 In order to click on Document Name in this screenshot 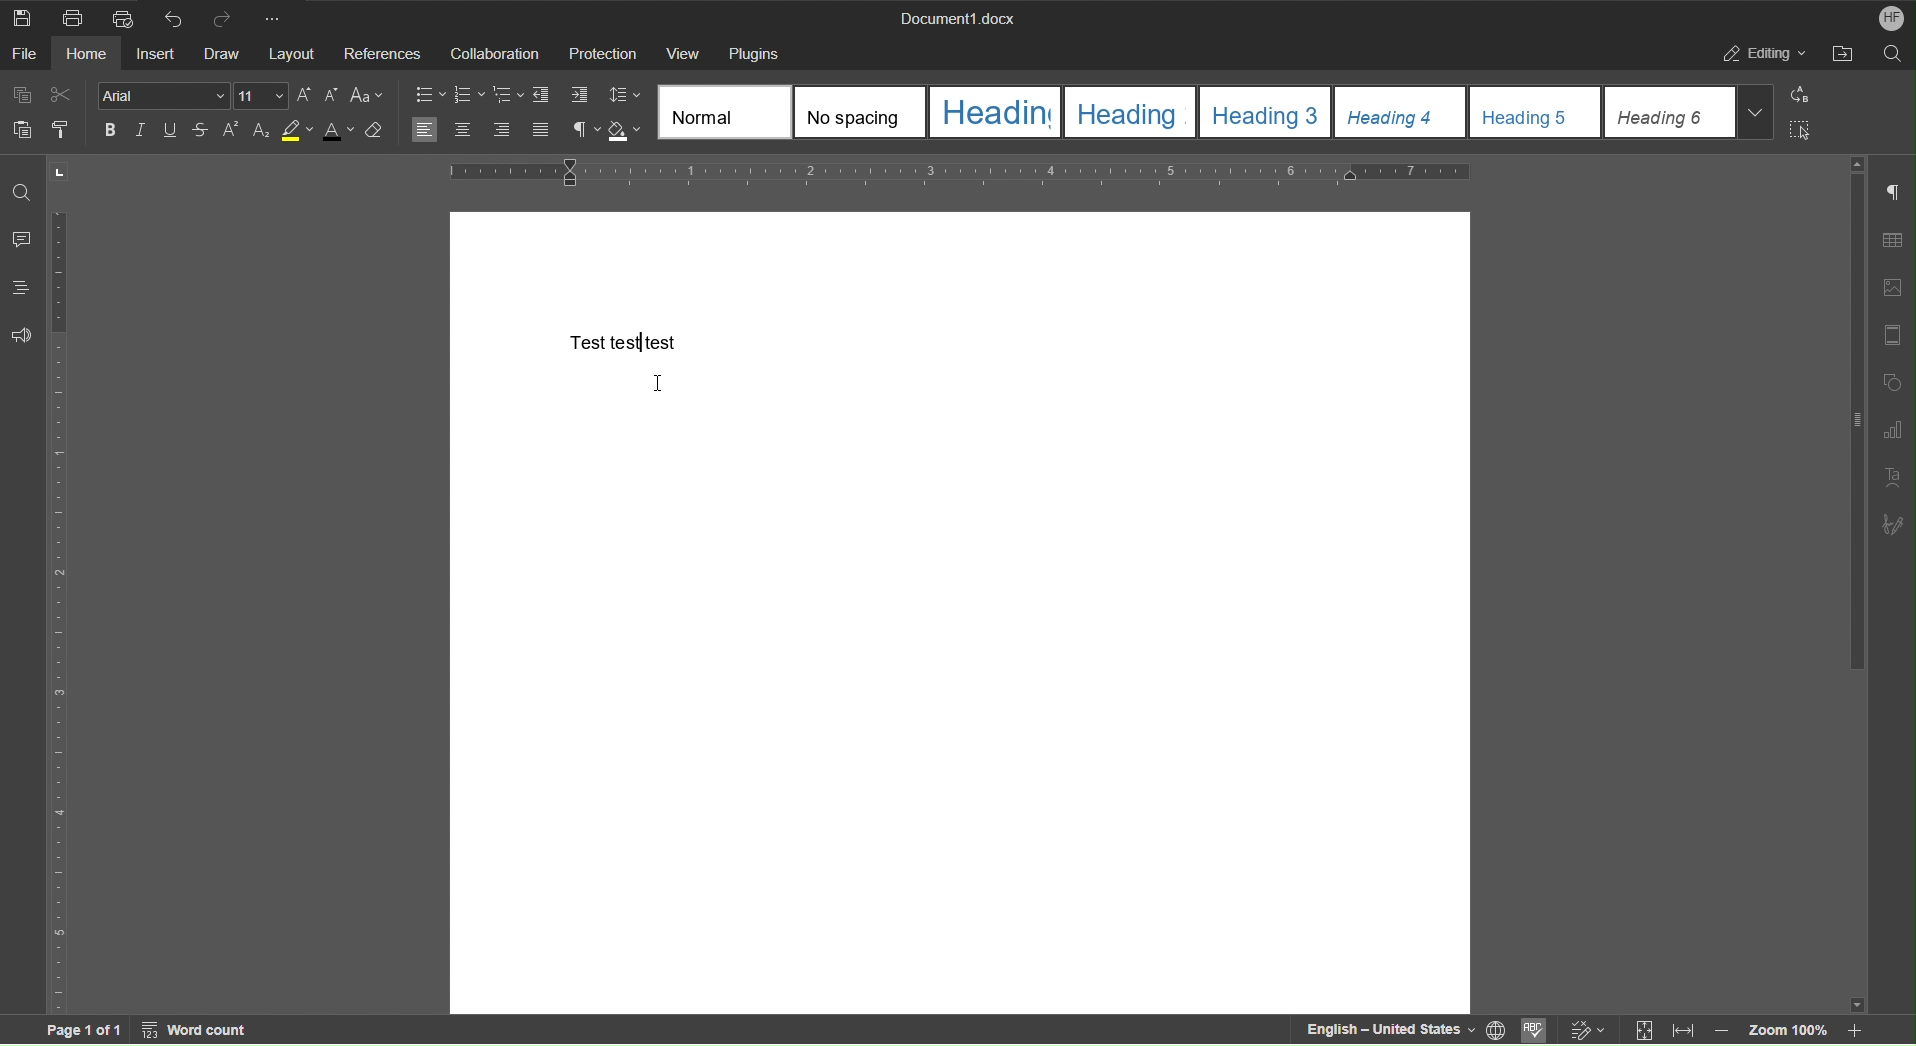, I will do `click(956, 16)`.